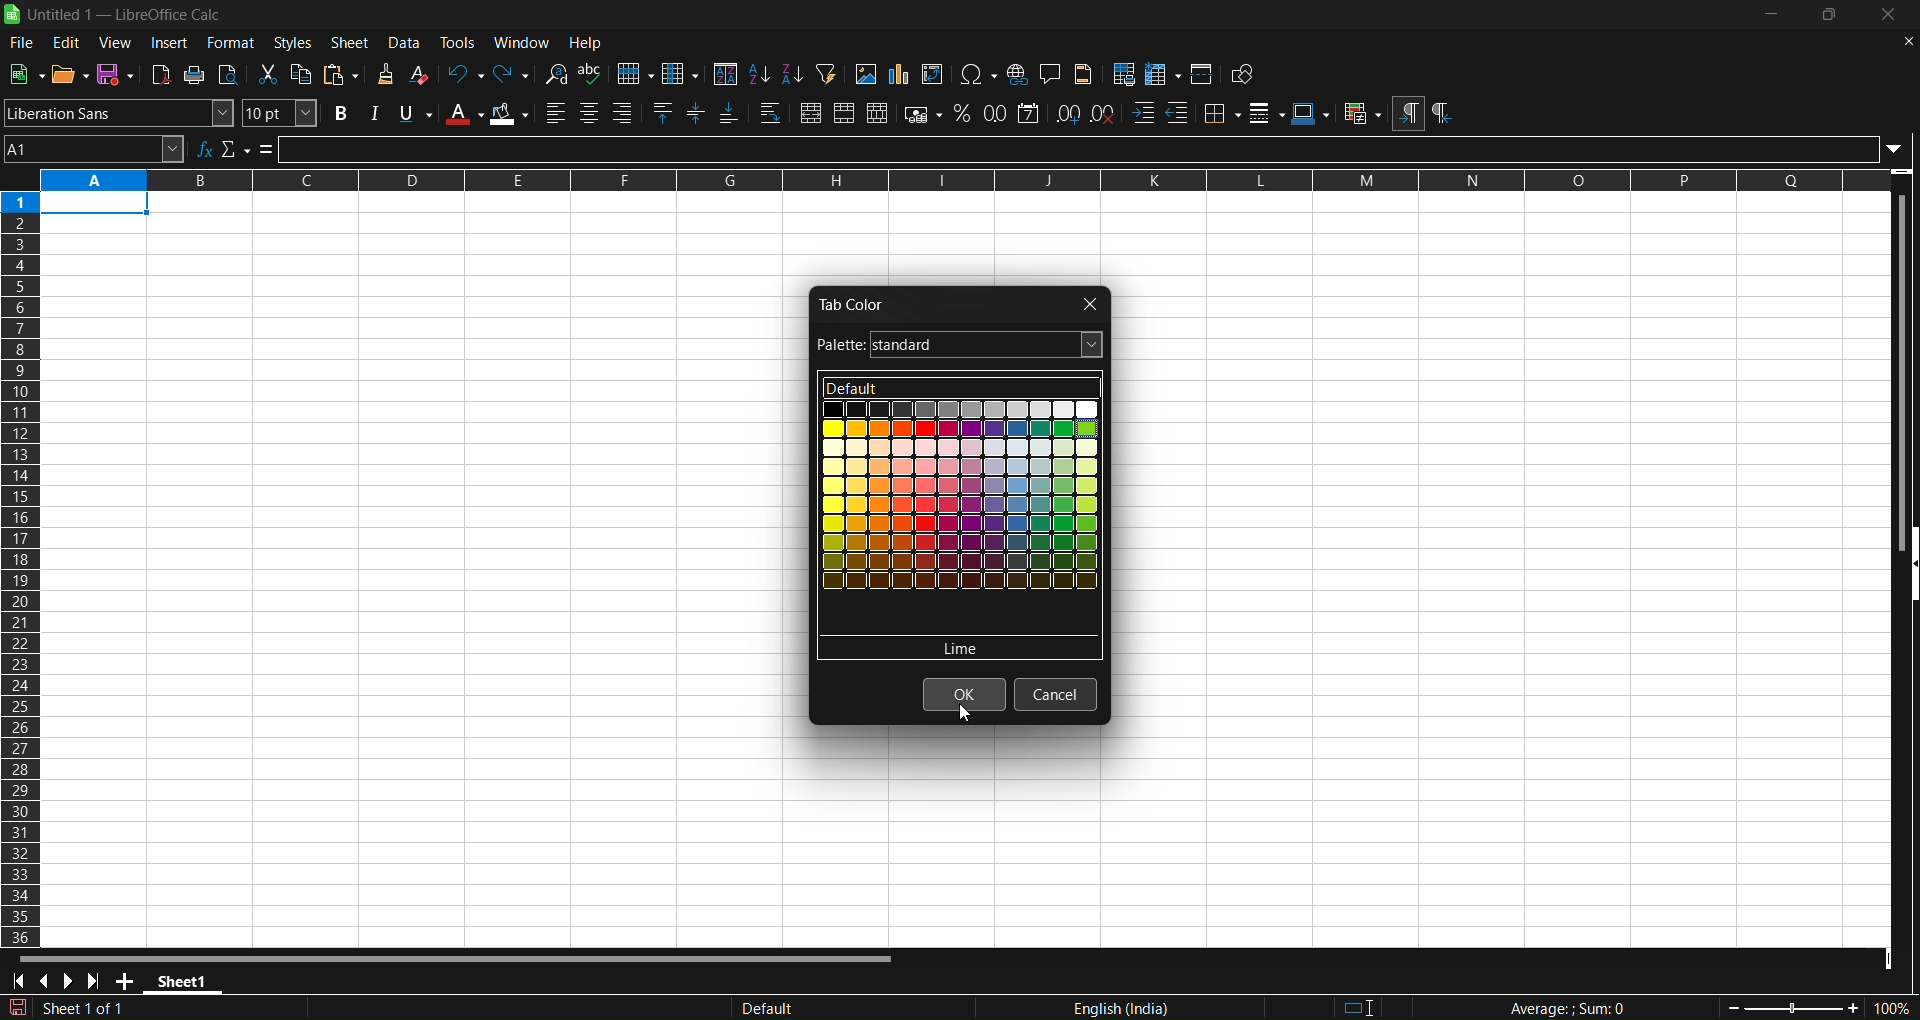 The image size is (1920, 1020). I want to click on format, so click(231, 42).